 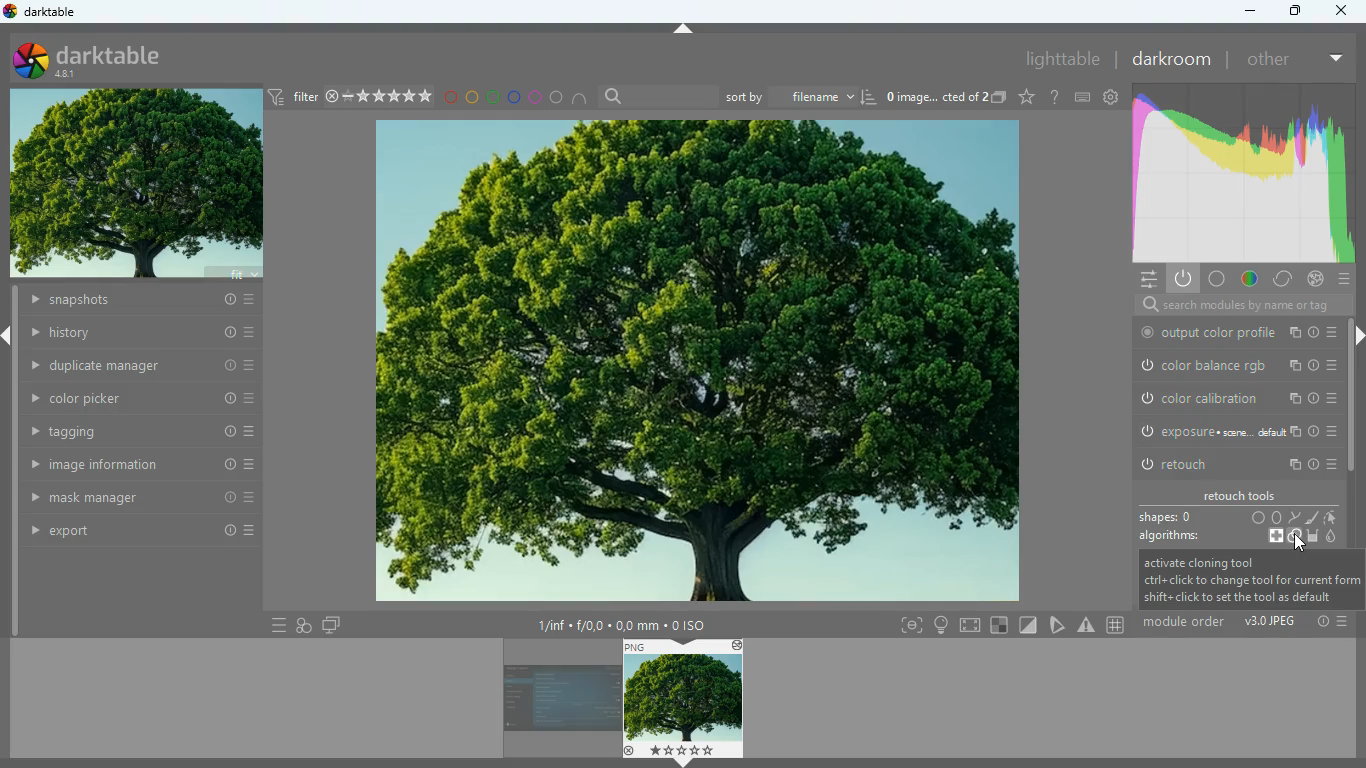 What do you see at coordinates (1170, 535) in the screenshot?
I see `algorithms` at bounding box center [1170, 535].